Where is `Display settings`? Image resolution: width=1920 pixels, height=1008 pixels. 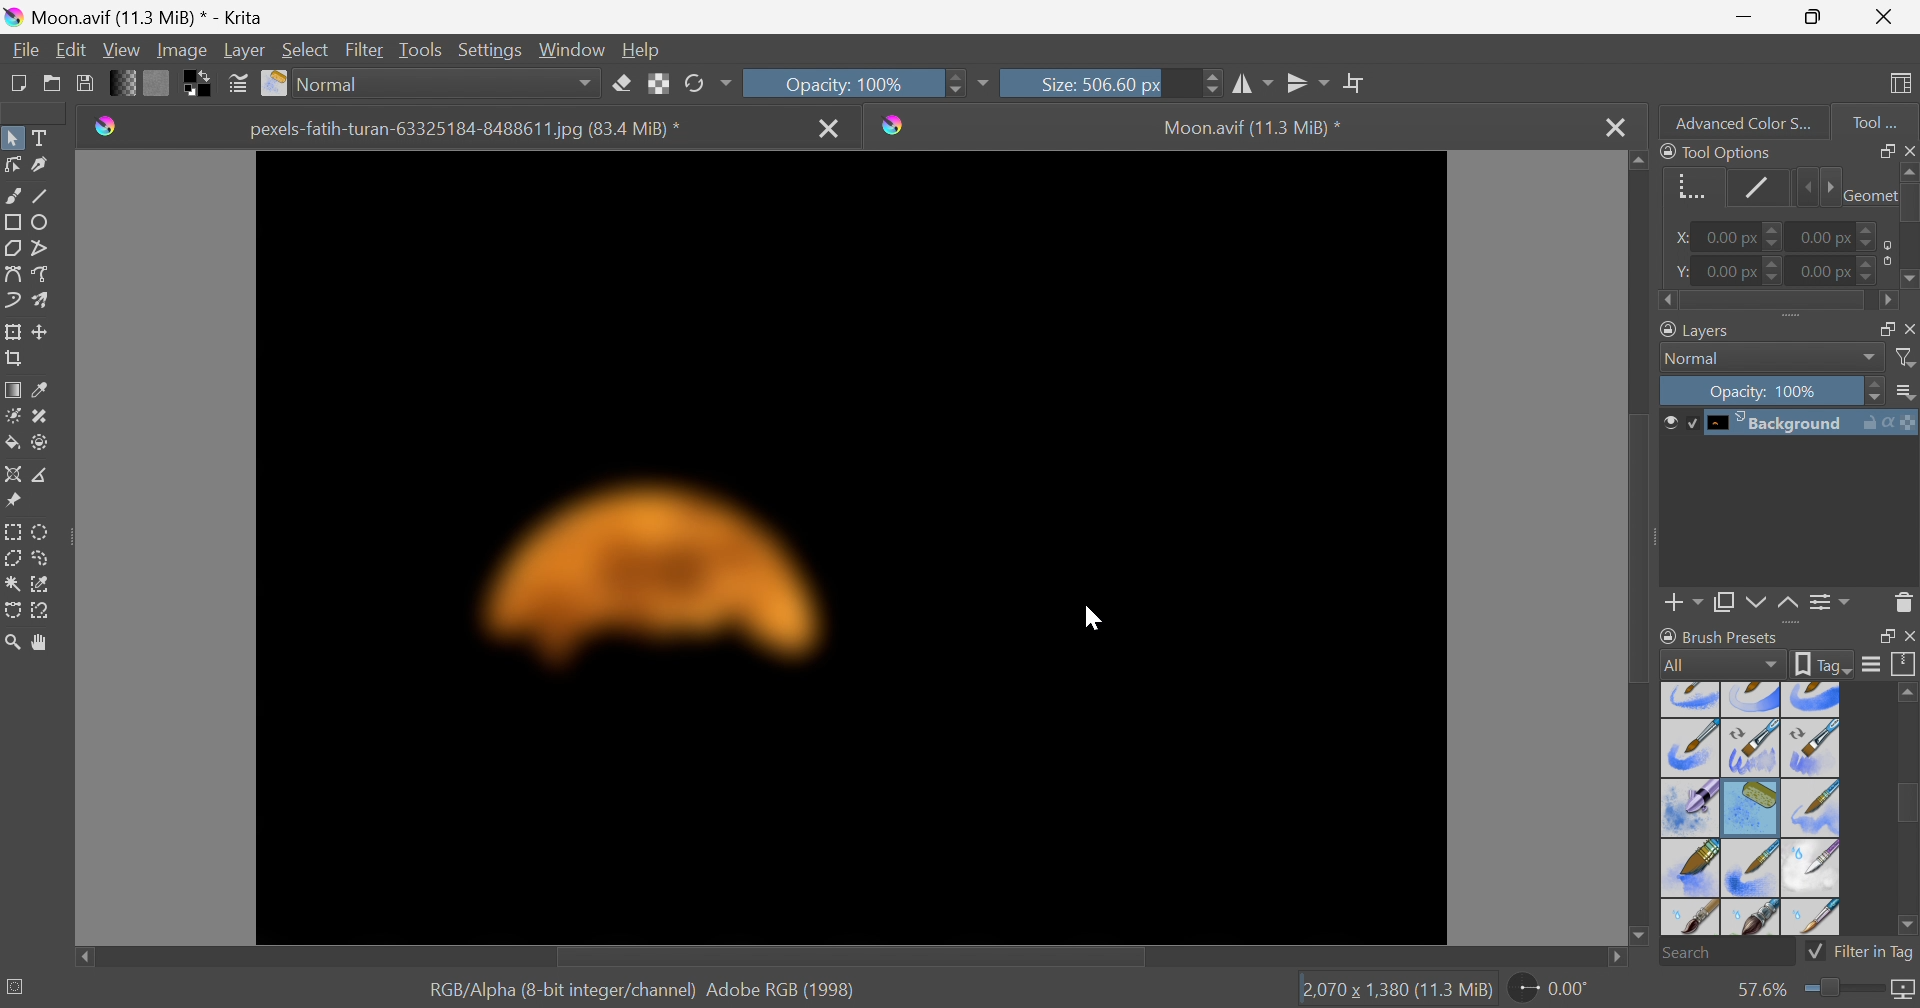
Display settings is located at coordinates (1875, 663).